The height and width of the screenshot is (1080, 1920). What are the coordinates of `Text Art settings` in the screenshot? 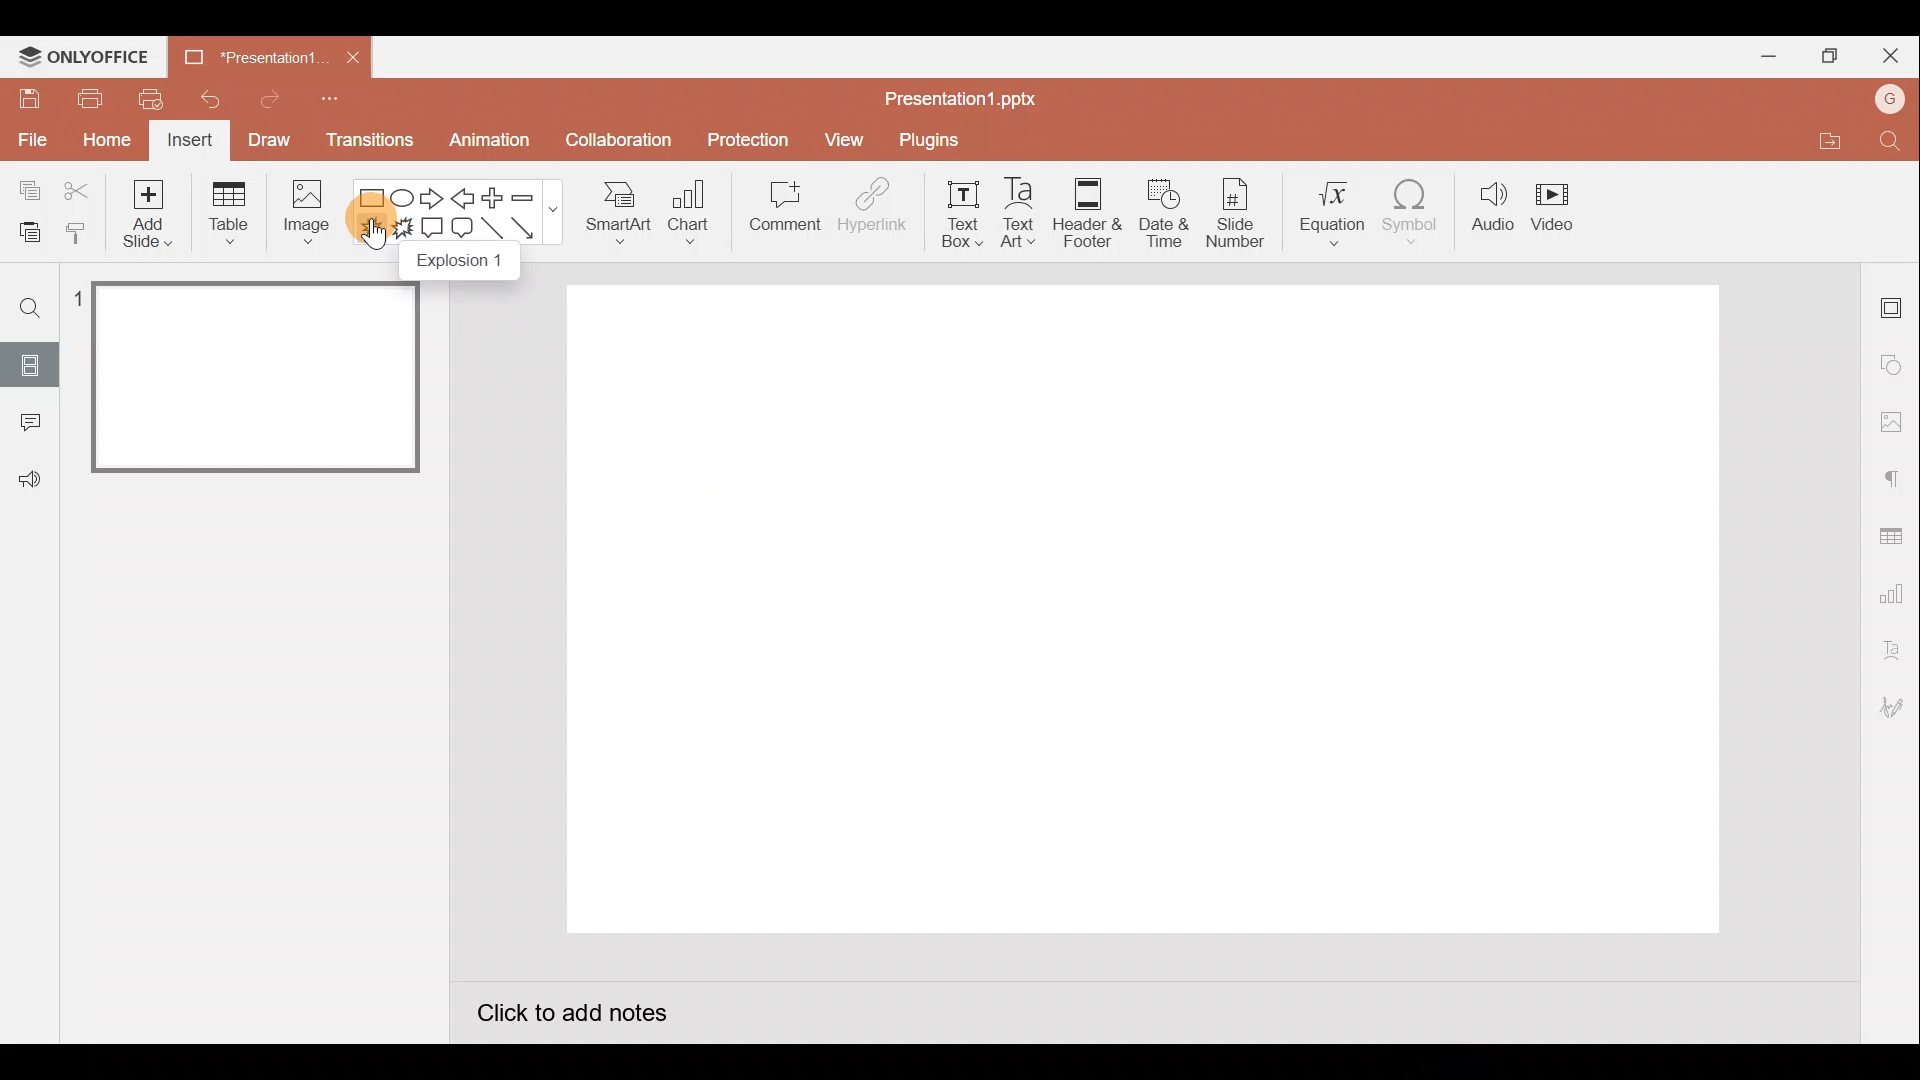 It's located at (1891, 646).